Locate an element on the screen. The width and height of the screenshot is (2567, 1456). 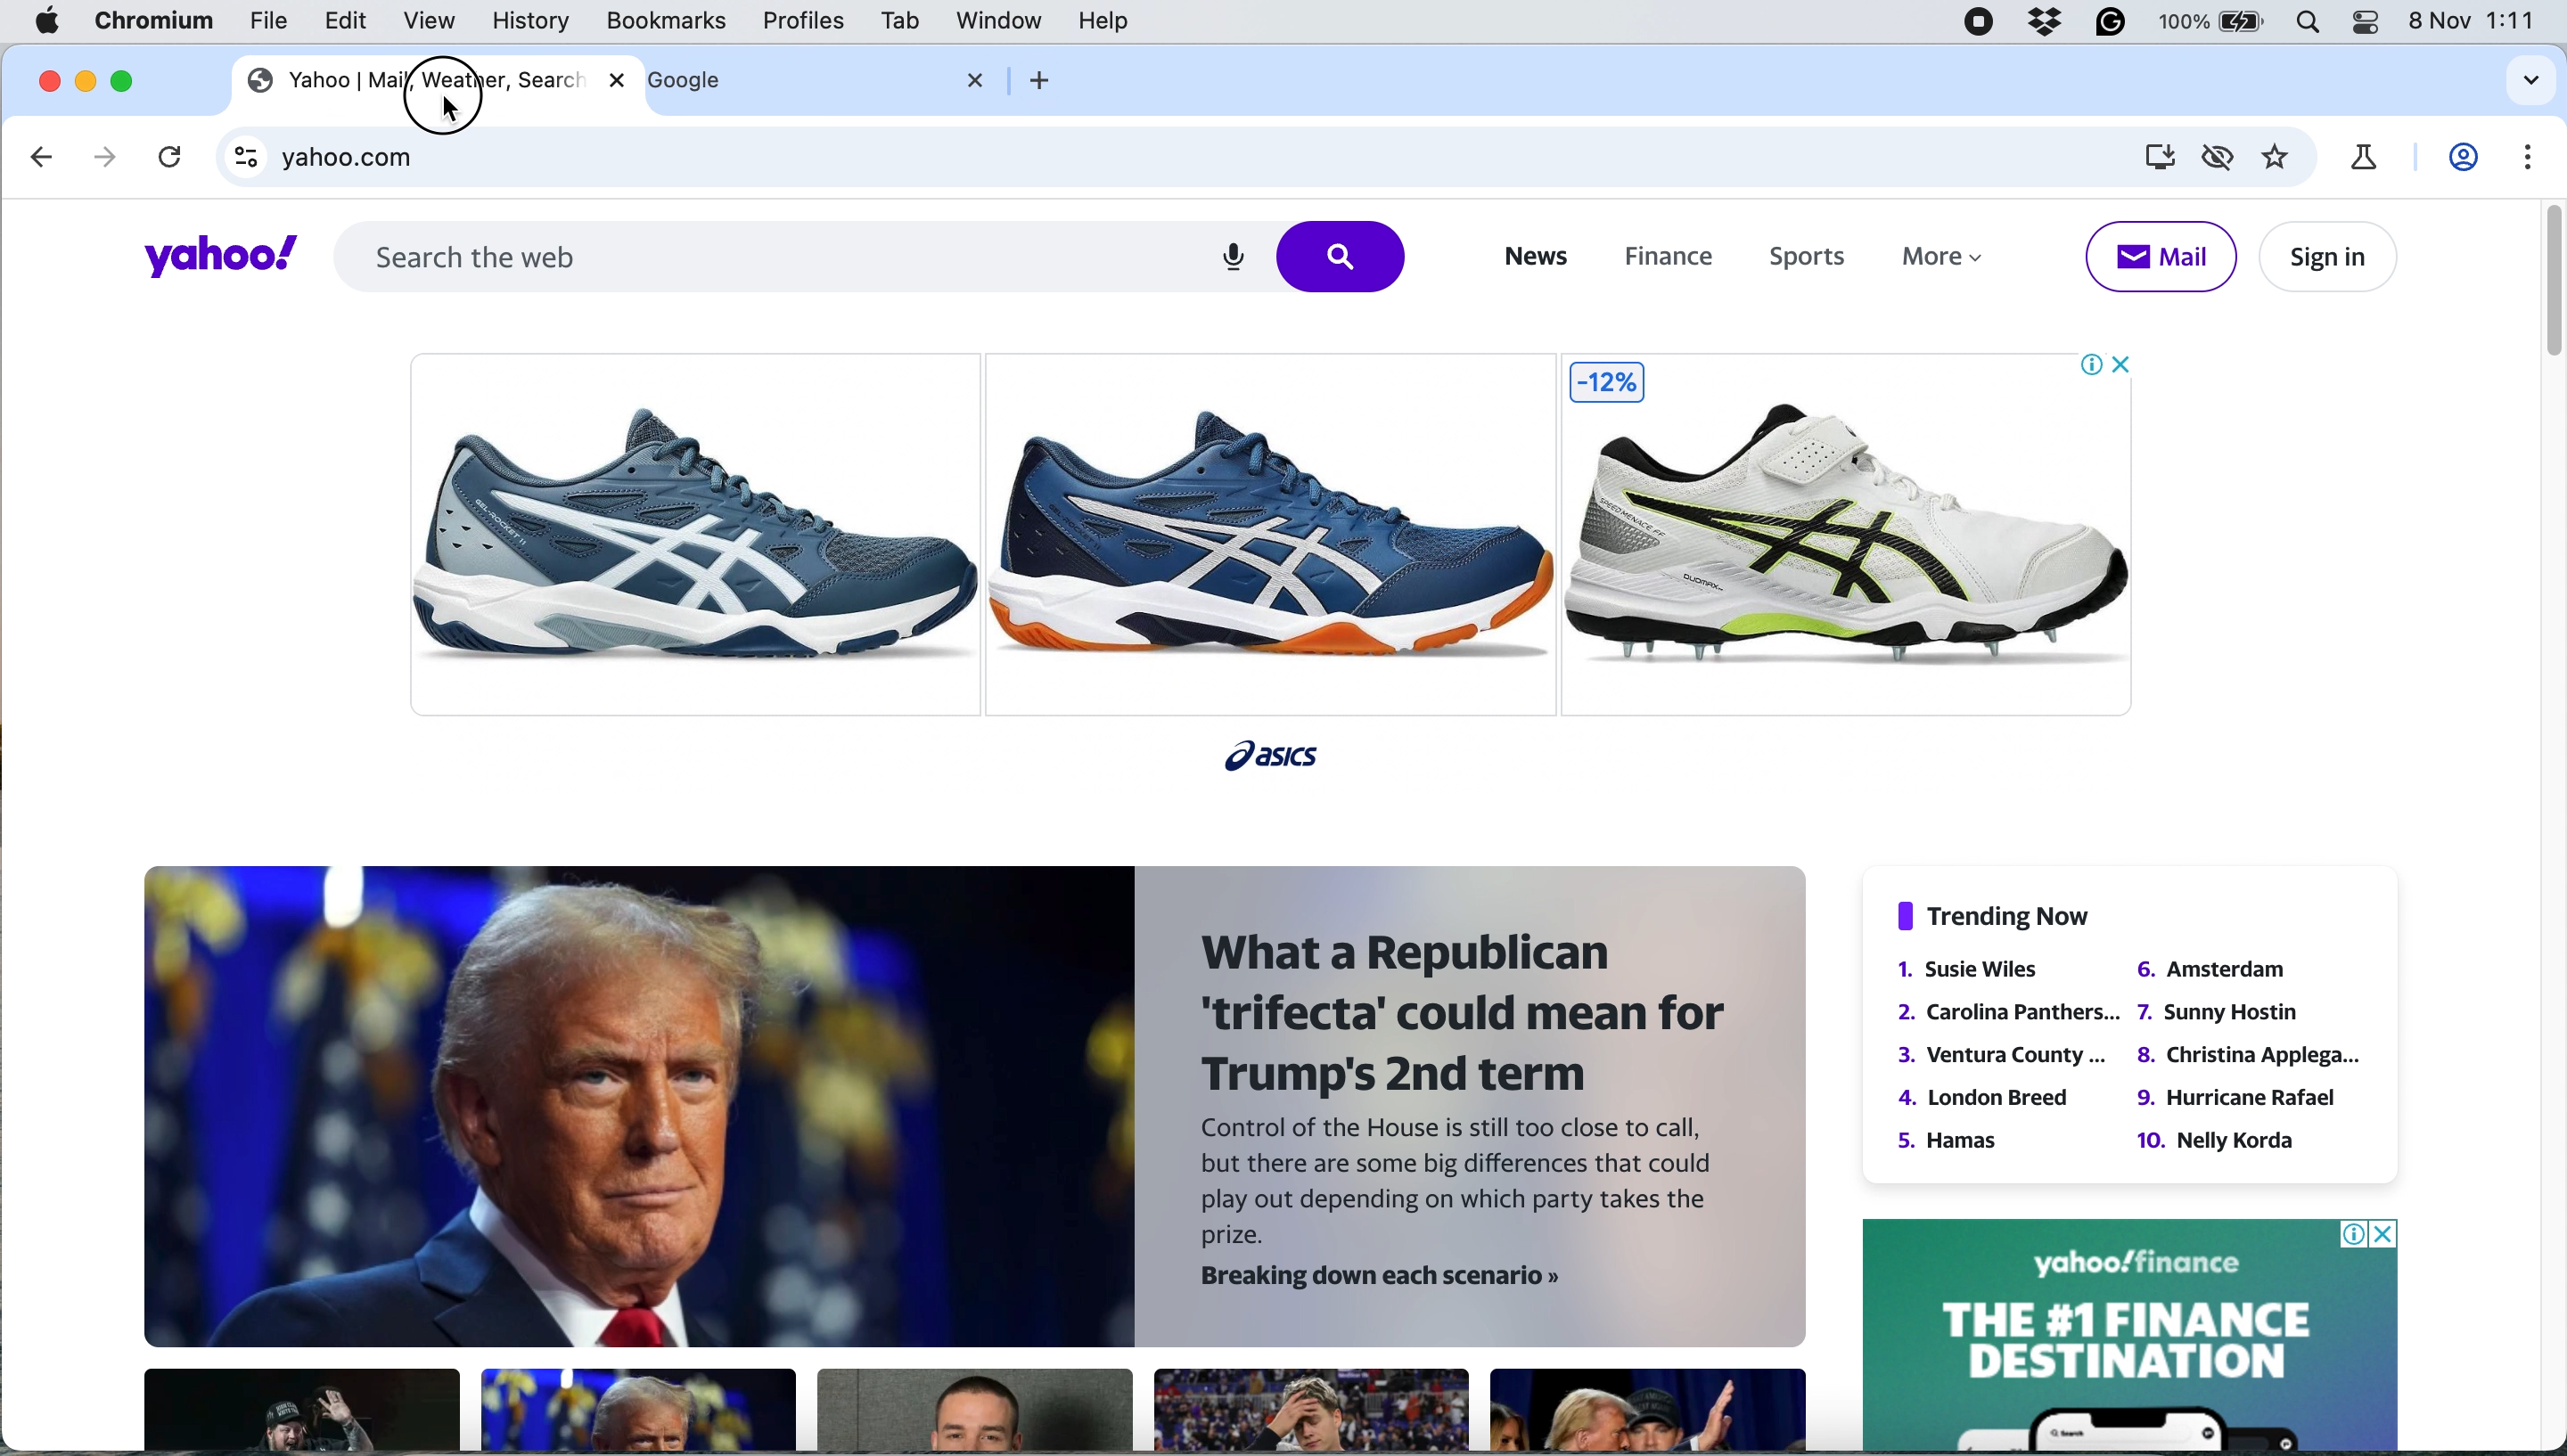
mail is located at coordinates (2159, 256).